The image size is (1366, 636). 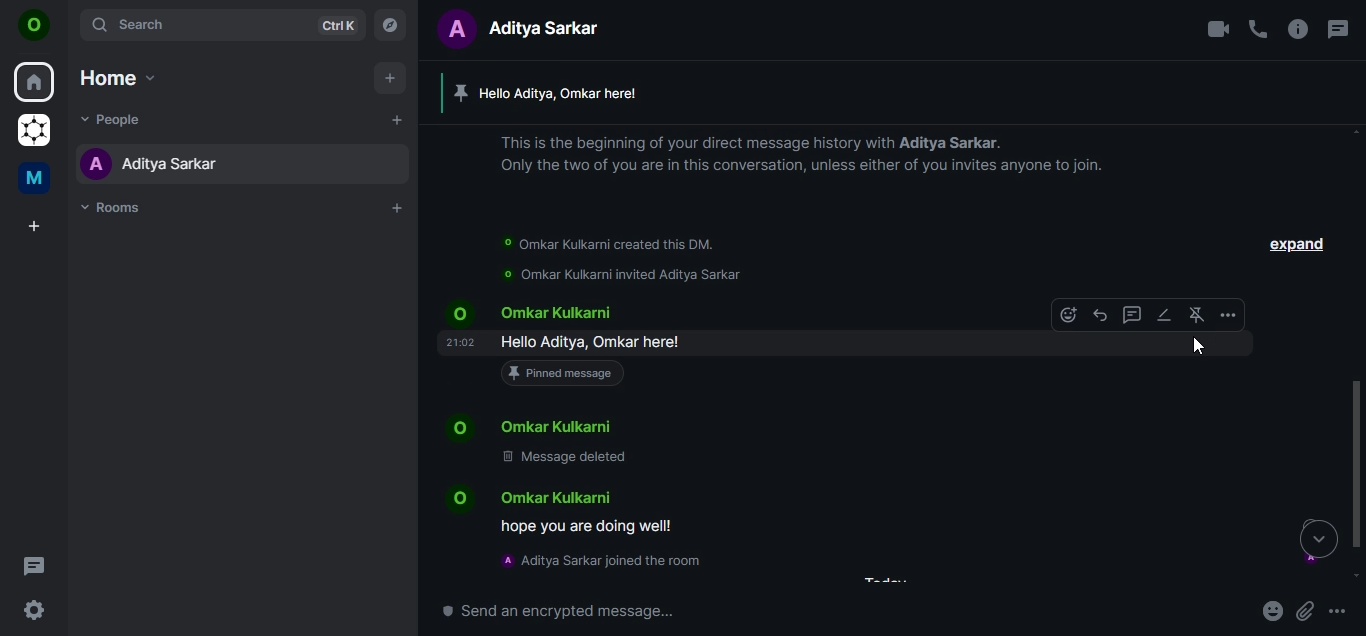 I want to click on emoji, so click(x=1271, y=610).